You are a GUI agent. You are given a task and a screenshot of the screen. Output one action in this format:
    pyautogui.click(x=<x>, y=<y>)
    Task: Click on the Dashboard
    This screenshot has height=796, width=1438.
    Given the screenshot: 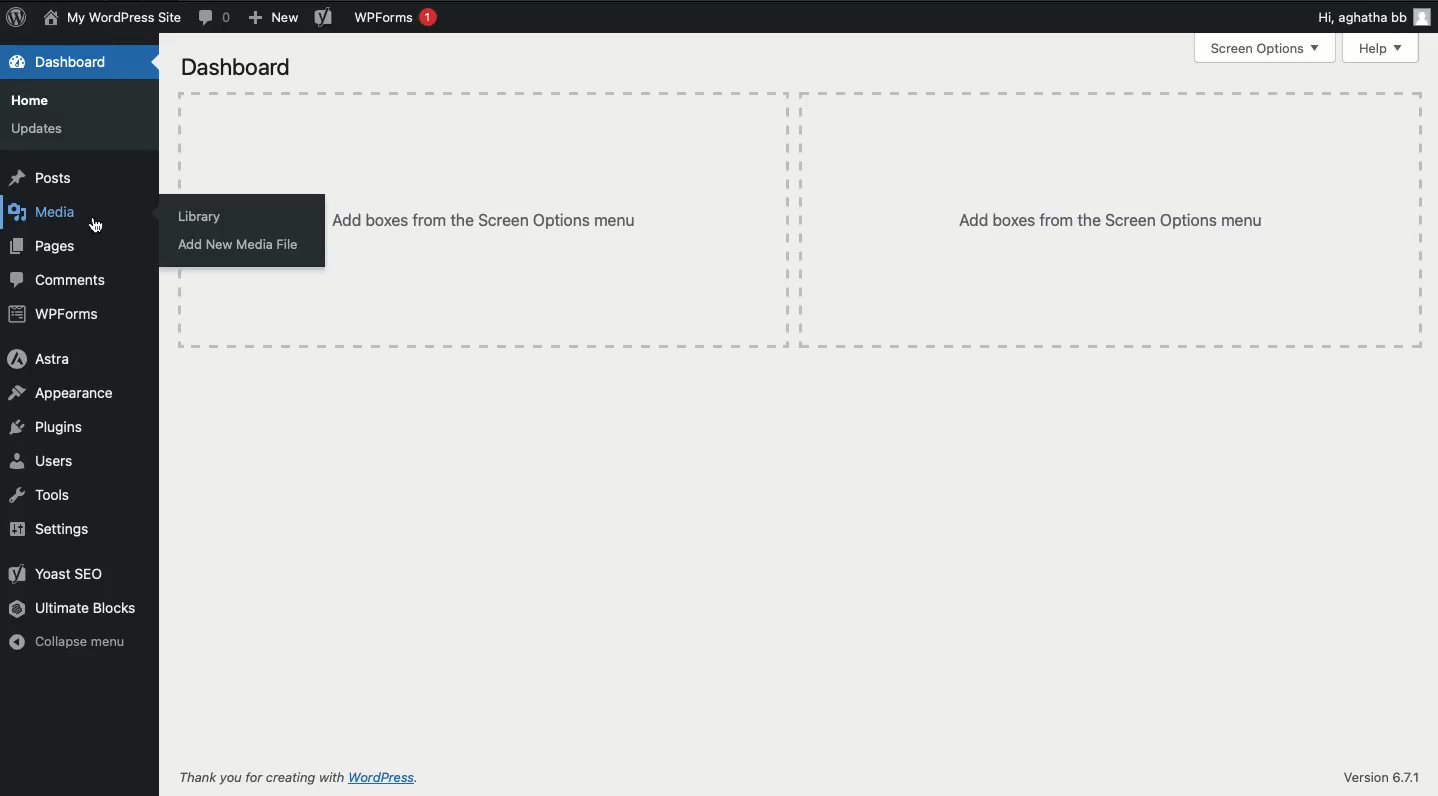 What is the action you would take?
    pyautogui.click(x=75, y=62)
    